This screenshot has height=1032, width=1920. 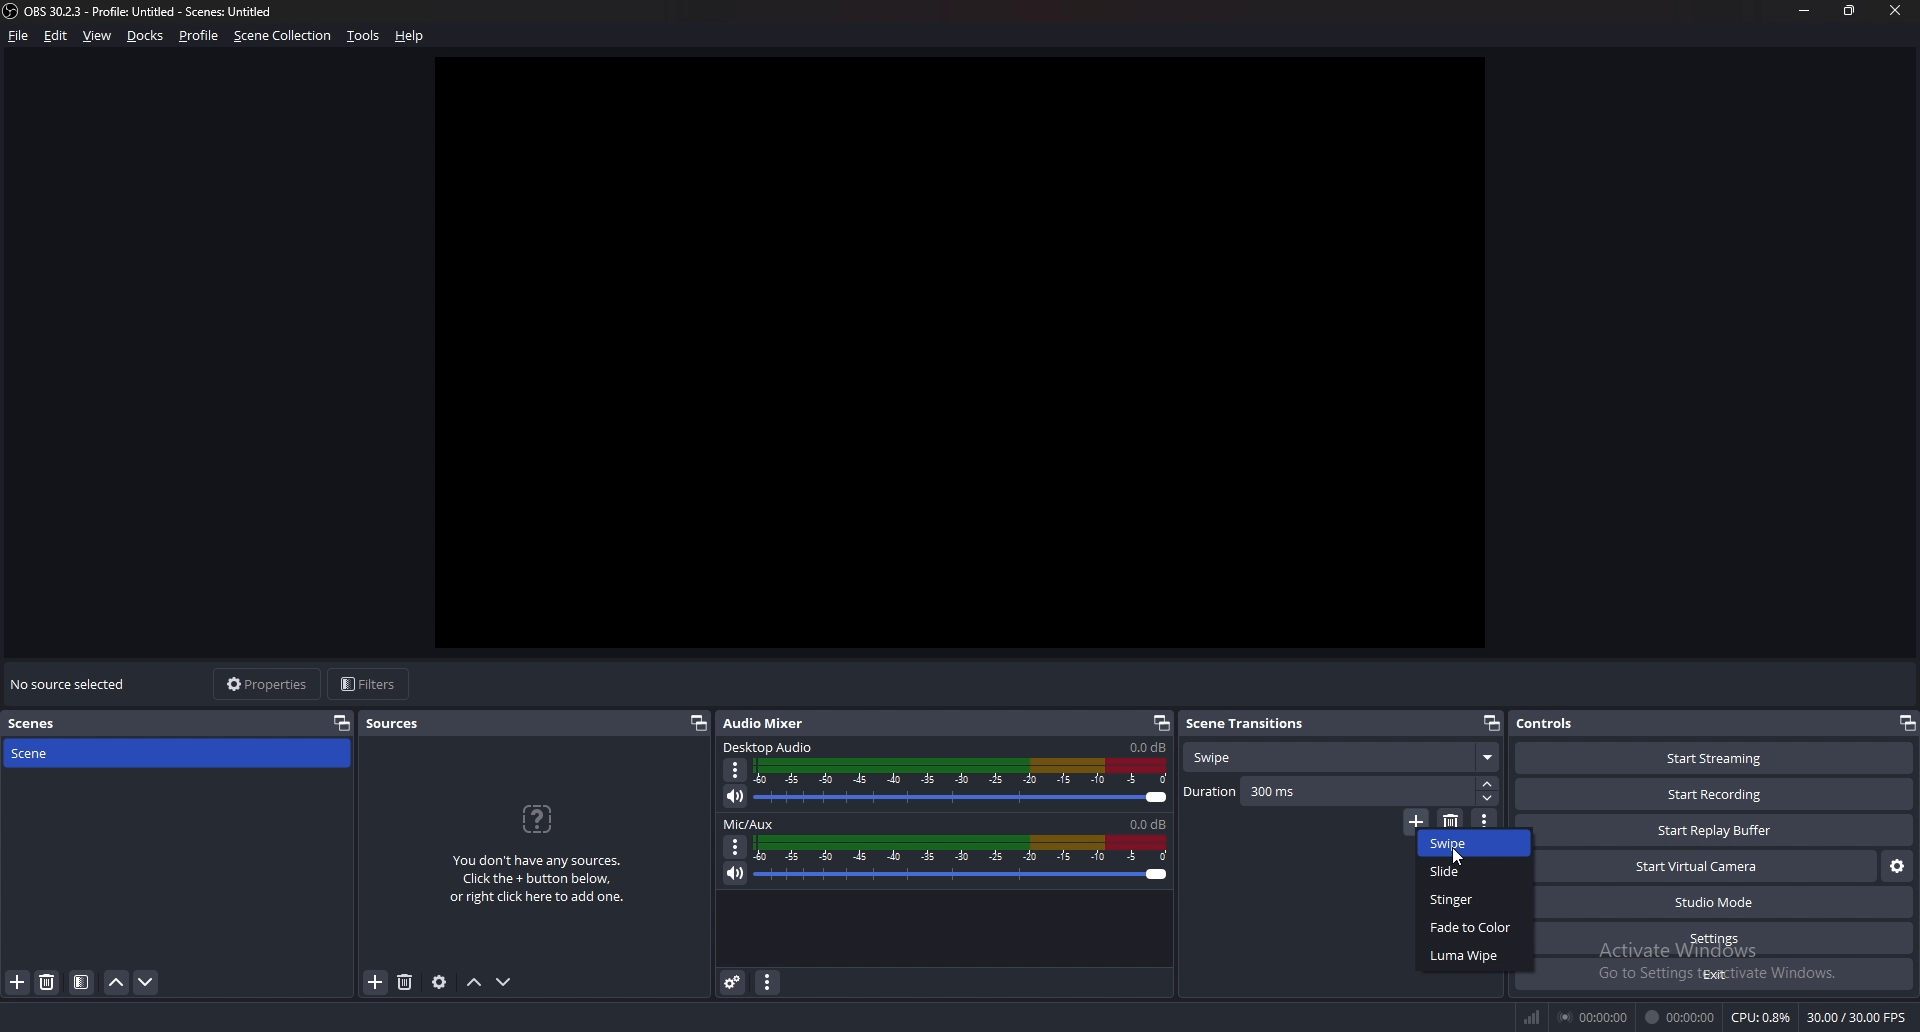 I want to click on luma wipe, so click(x=1475, y=955).